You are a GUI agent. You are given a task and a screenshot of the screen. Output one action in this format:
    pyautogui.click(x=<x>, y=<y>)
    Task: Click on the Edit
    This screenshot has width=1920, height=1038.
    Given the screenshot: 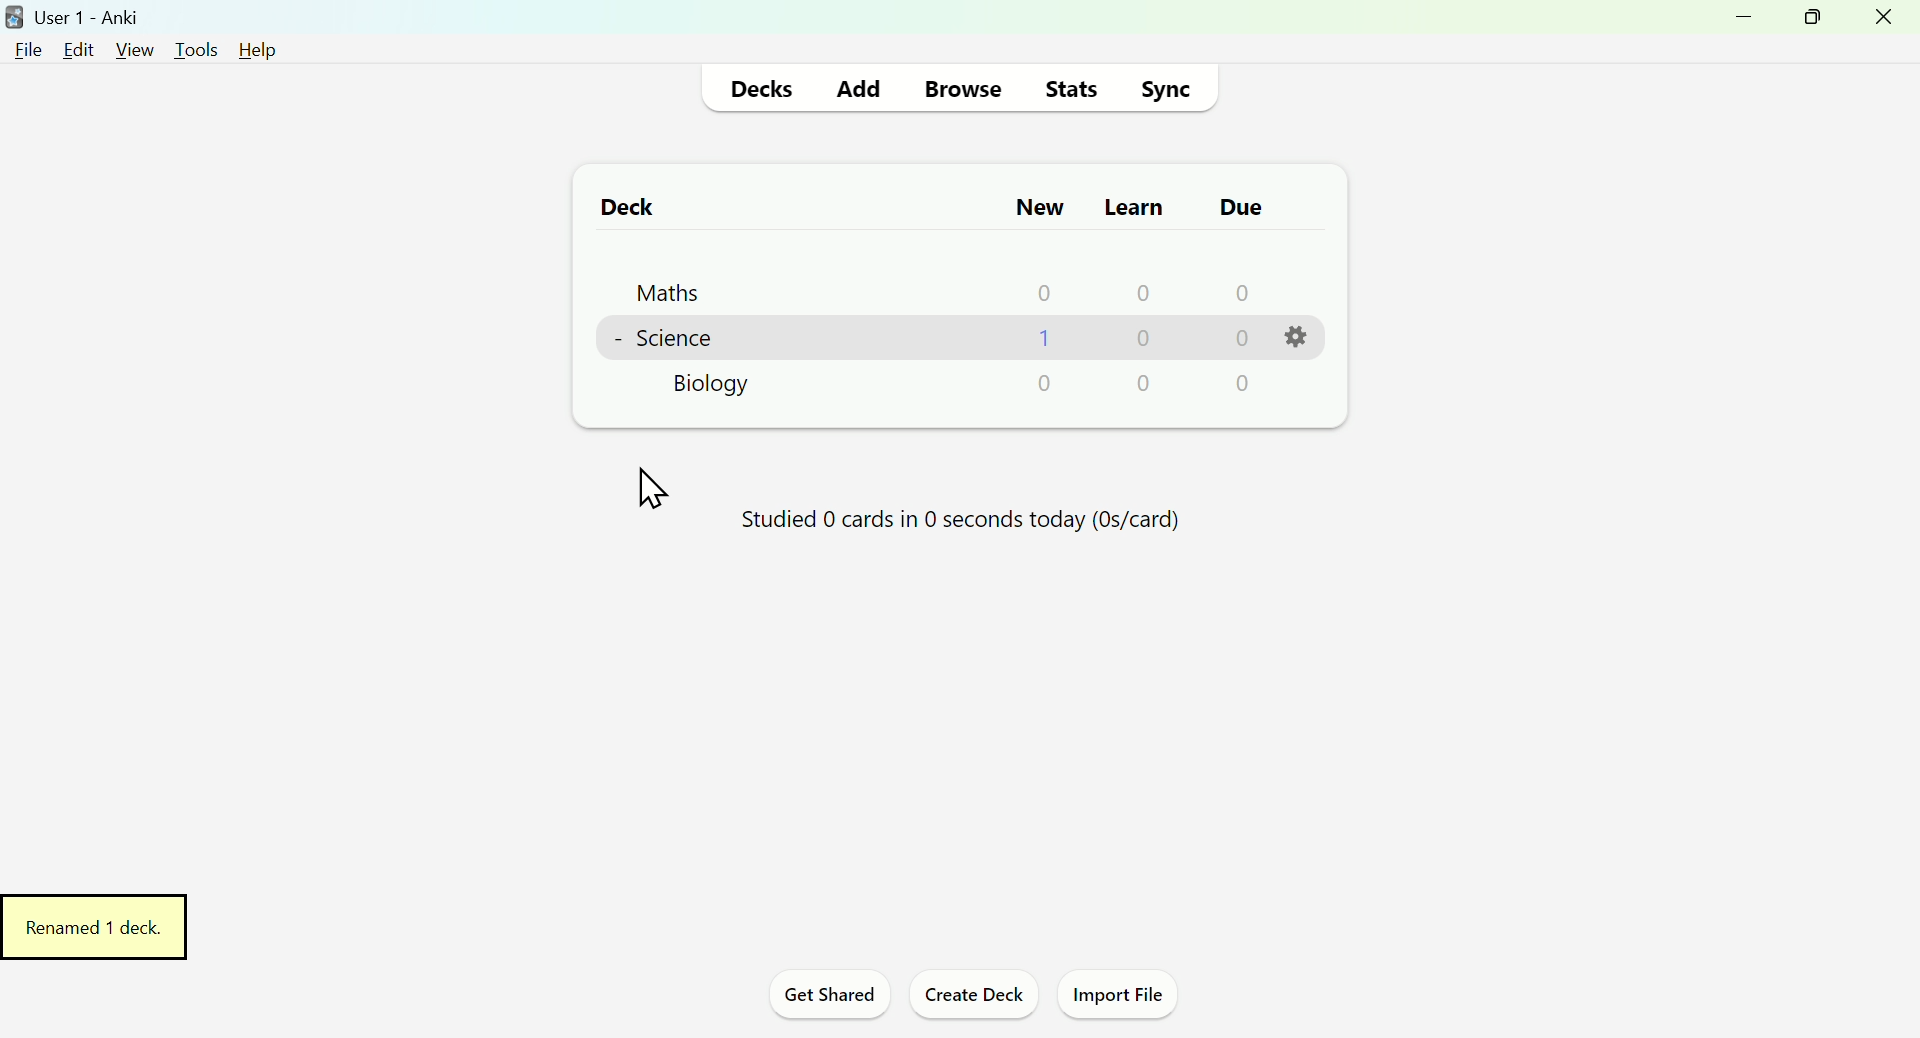 What is the action you would take?
    pyautogui.click(x=84, y=47)
    